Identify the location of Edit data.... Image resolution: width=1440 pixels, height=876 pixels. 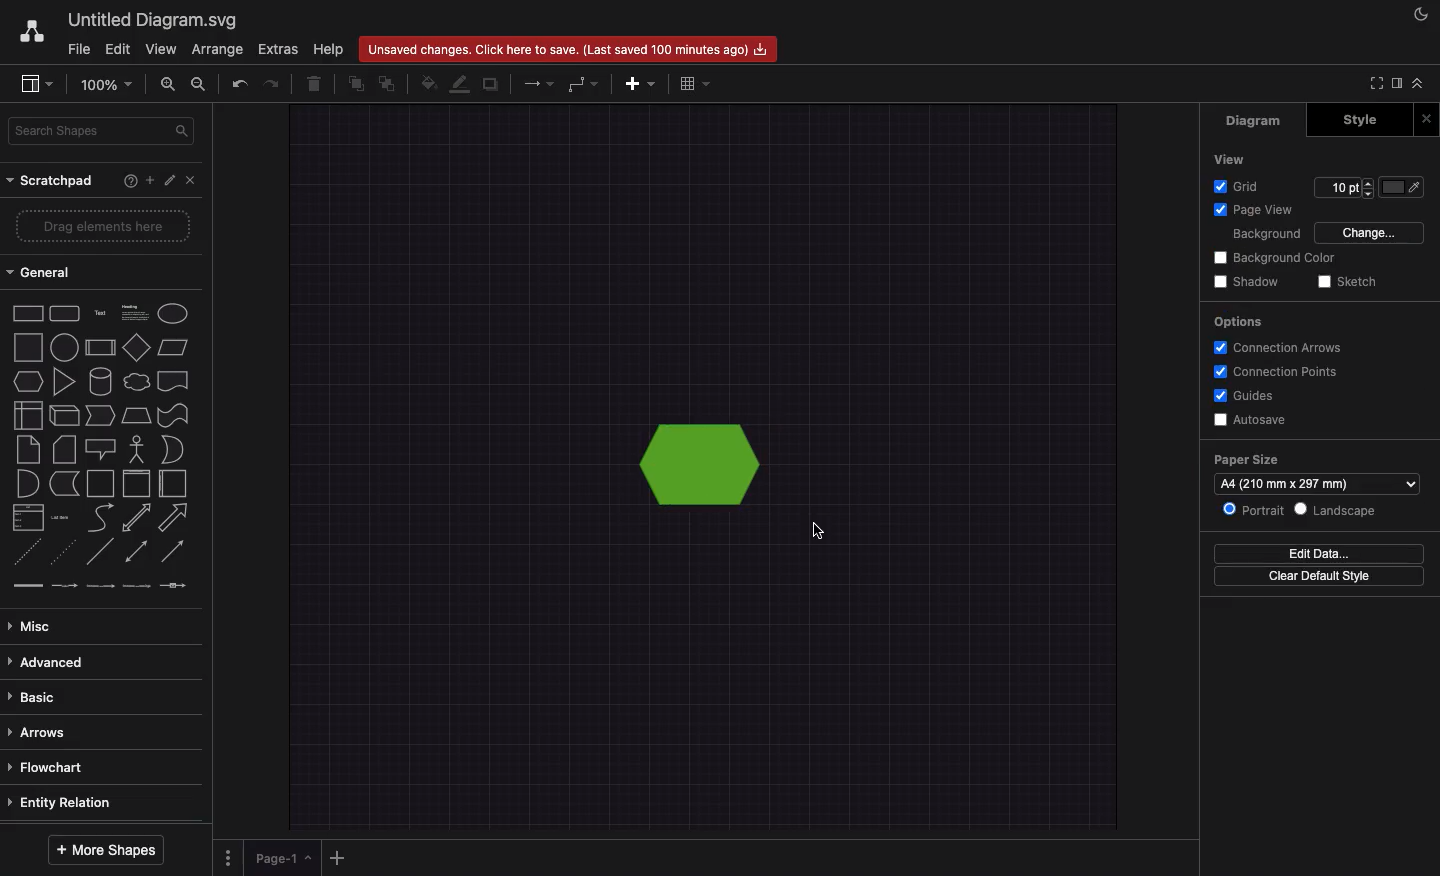
(1319, 551).